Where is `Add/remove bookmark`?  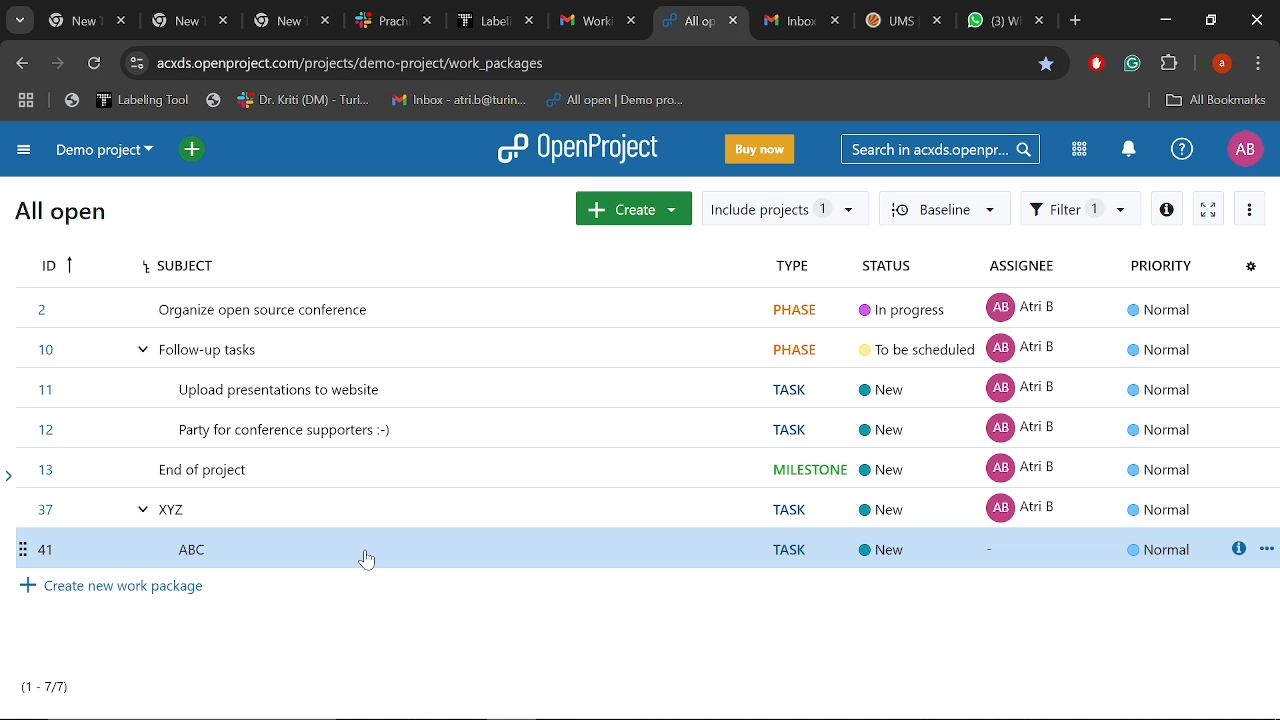 Add/remove bookmark is located at coordinates (1045, 64).